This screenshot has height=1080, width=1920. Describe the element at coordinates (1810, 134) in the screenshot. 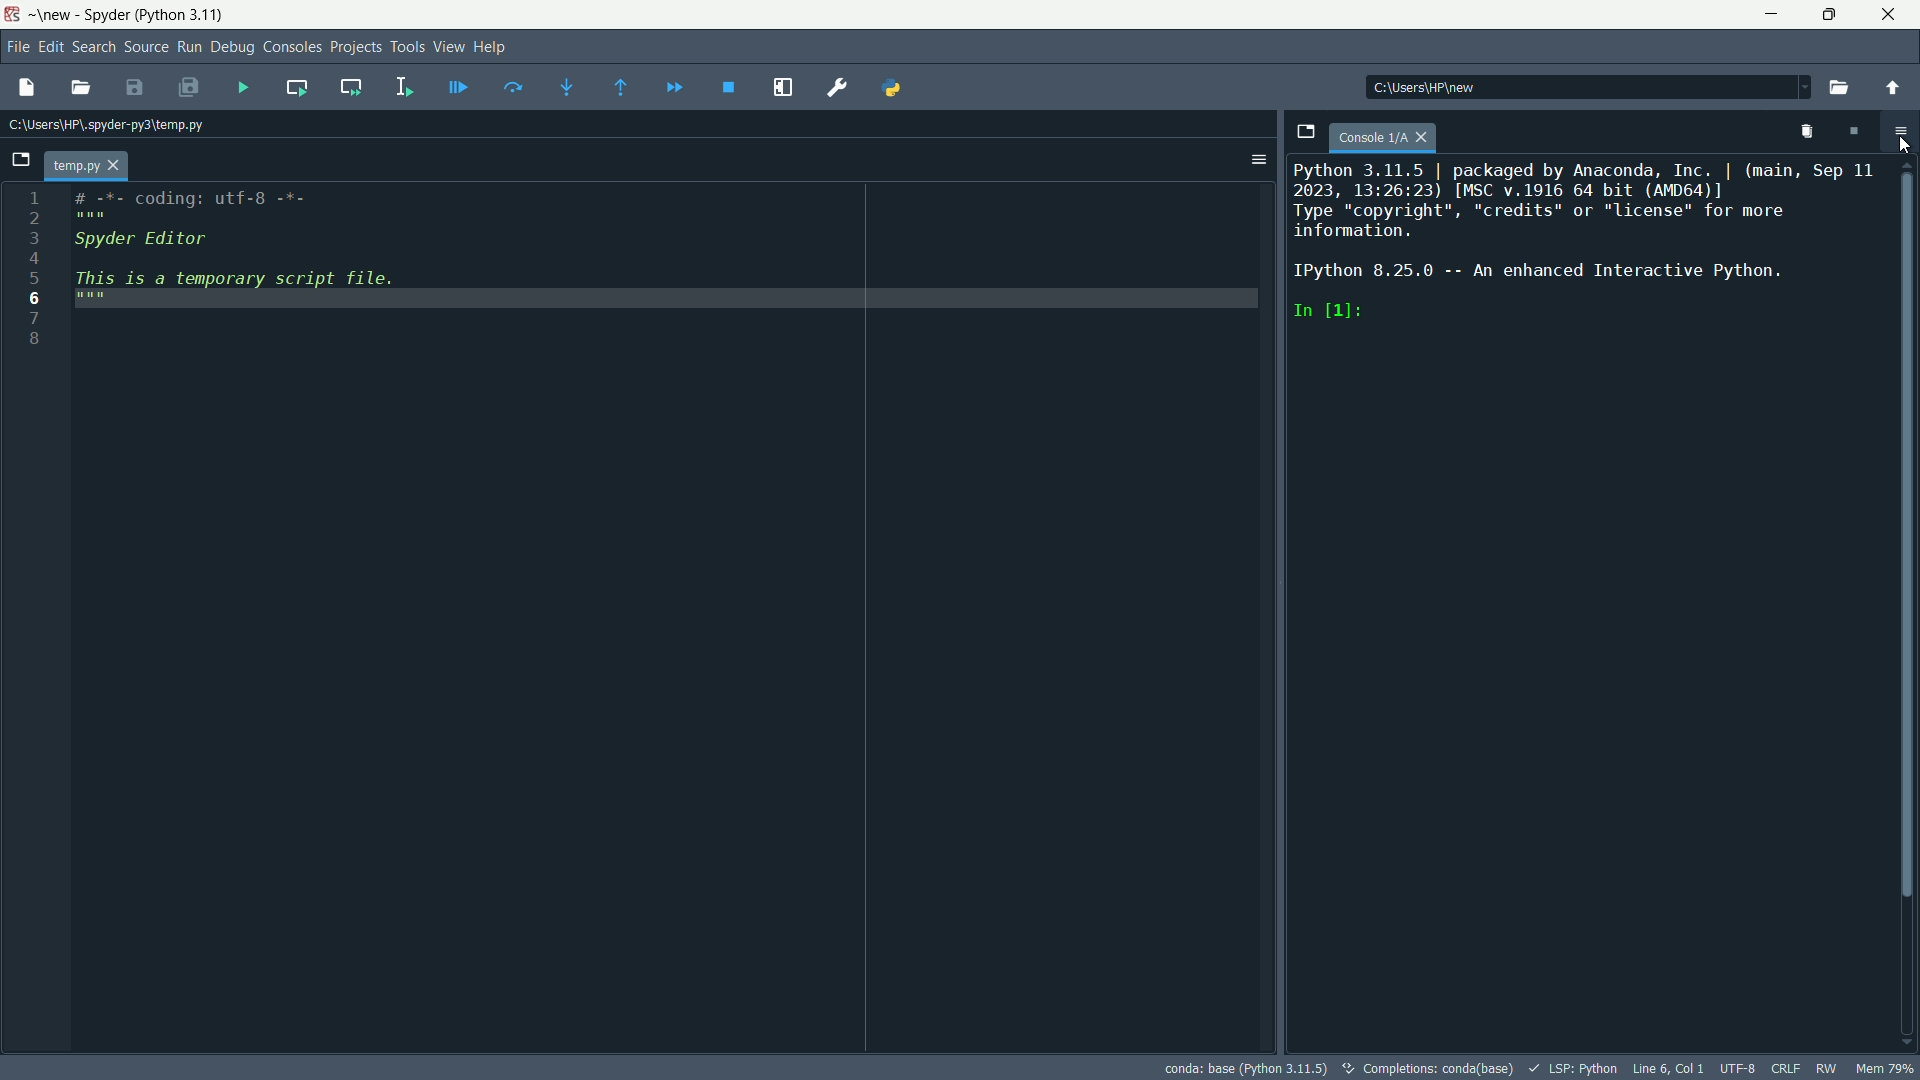

I see `remove all variables from namespace` at that location.